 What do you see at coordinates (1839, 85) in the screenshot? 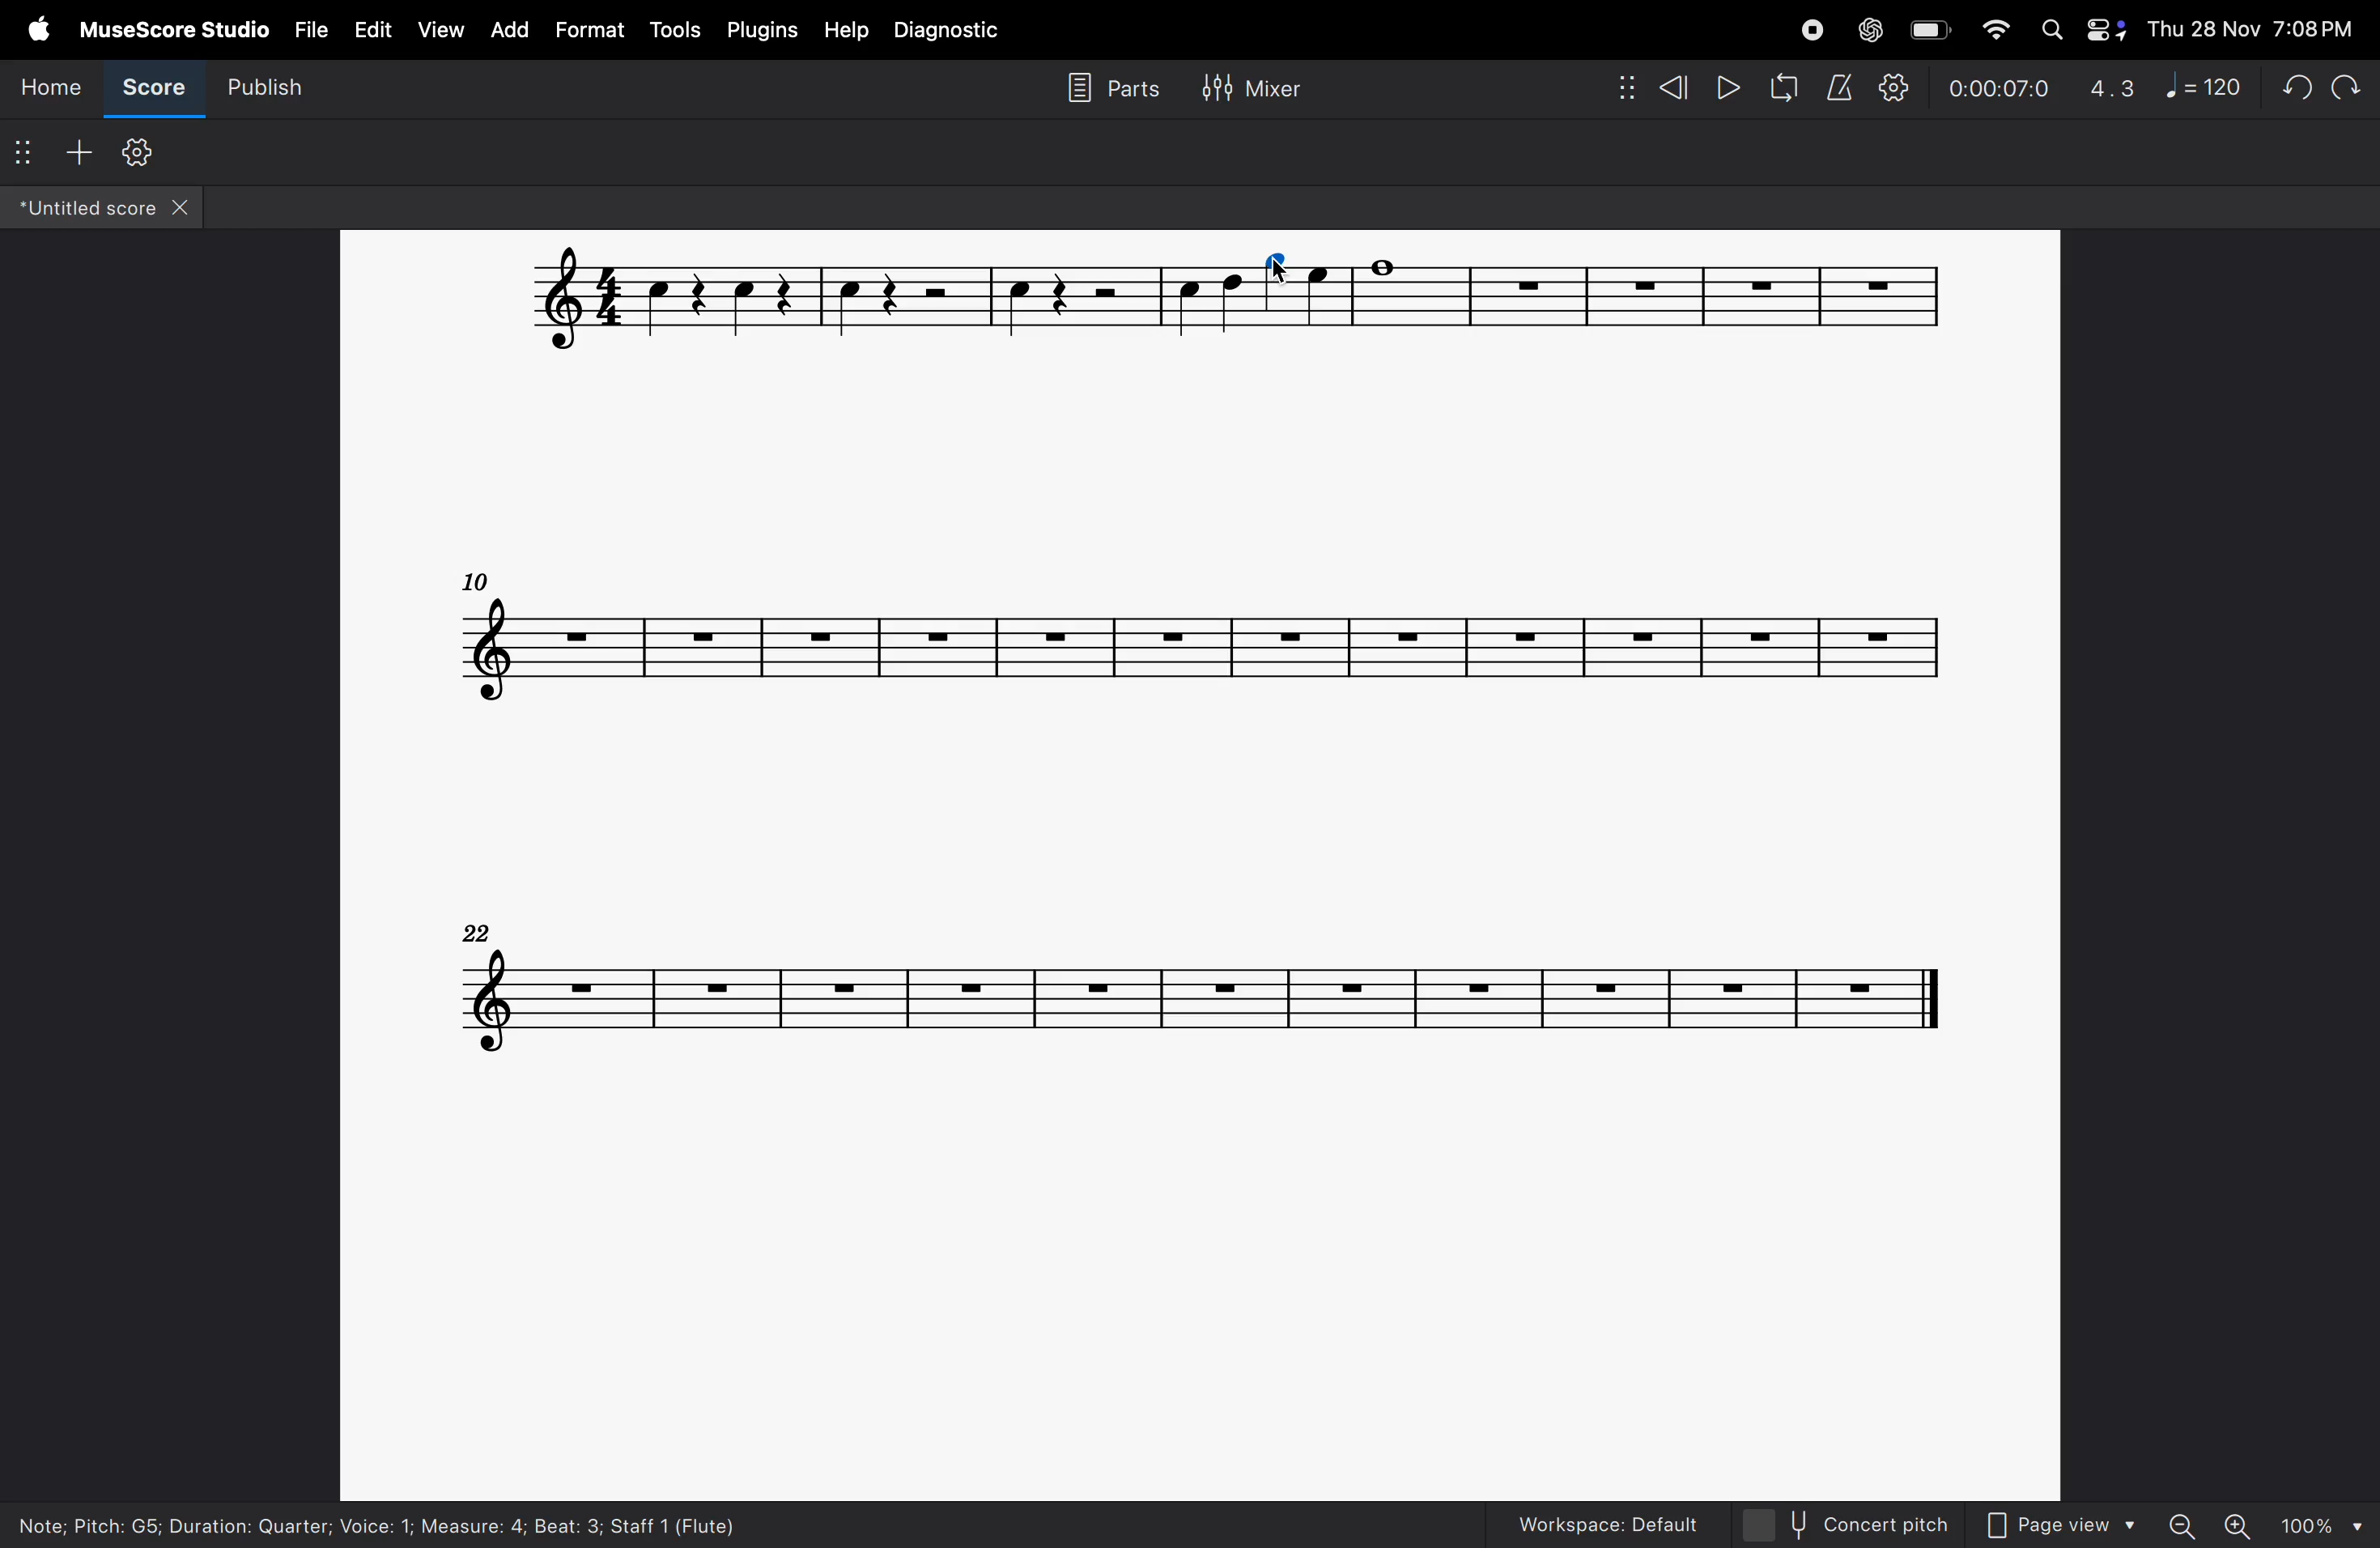
I see `metronome` at bounding box center [1839, 85].